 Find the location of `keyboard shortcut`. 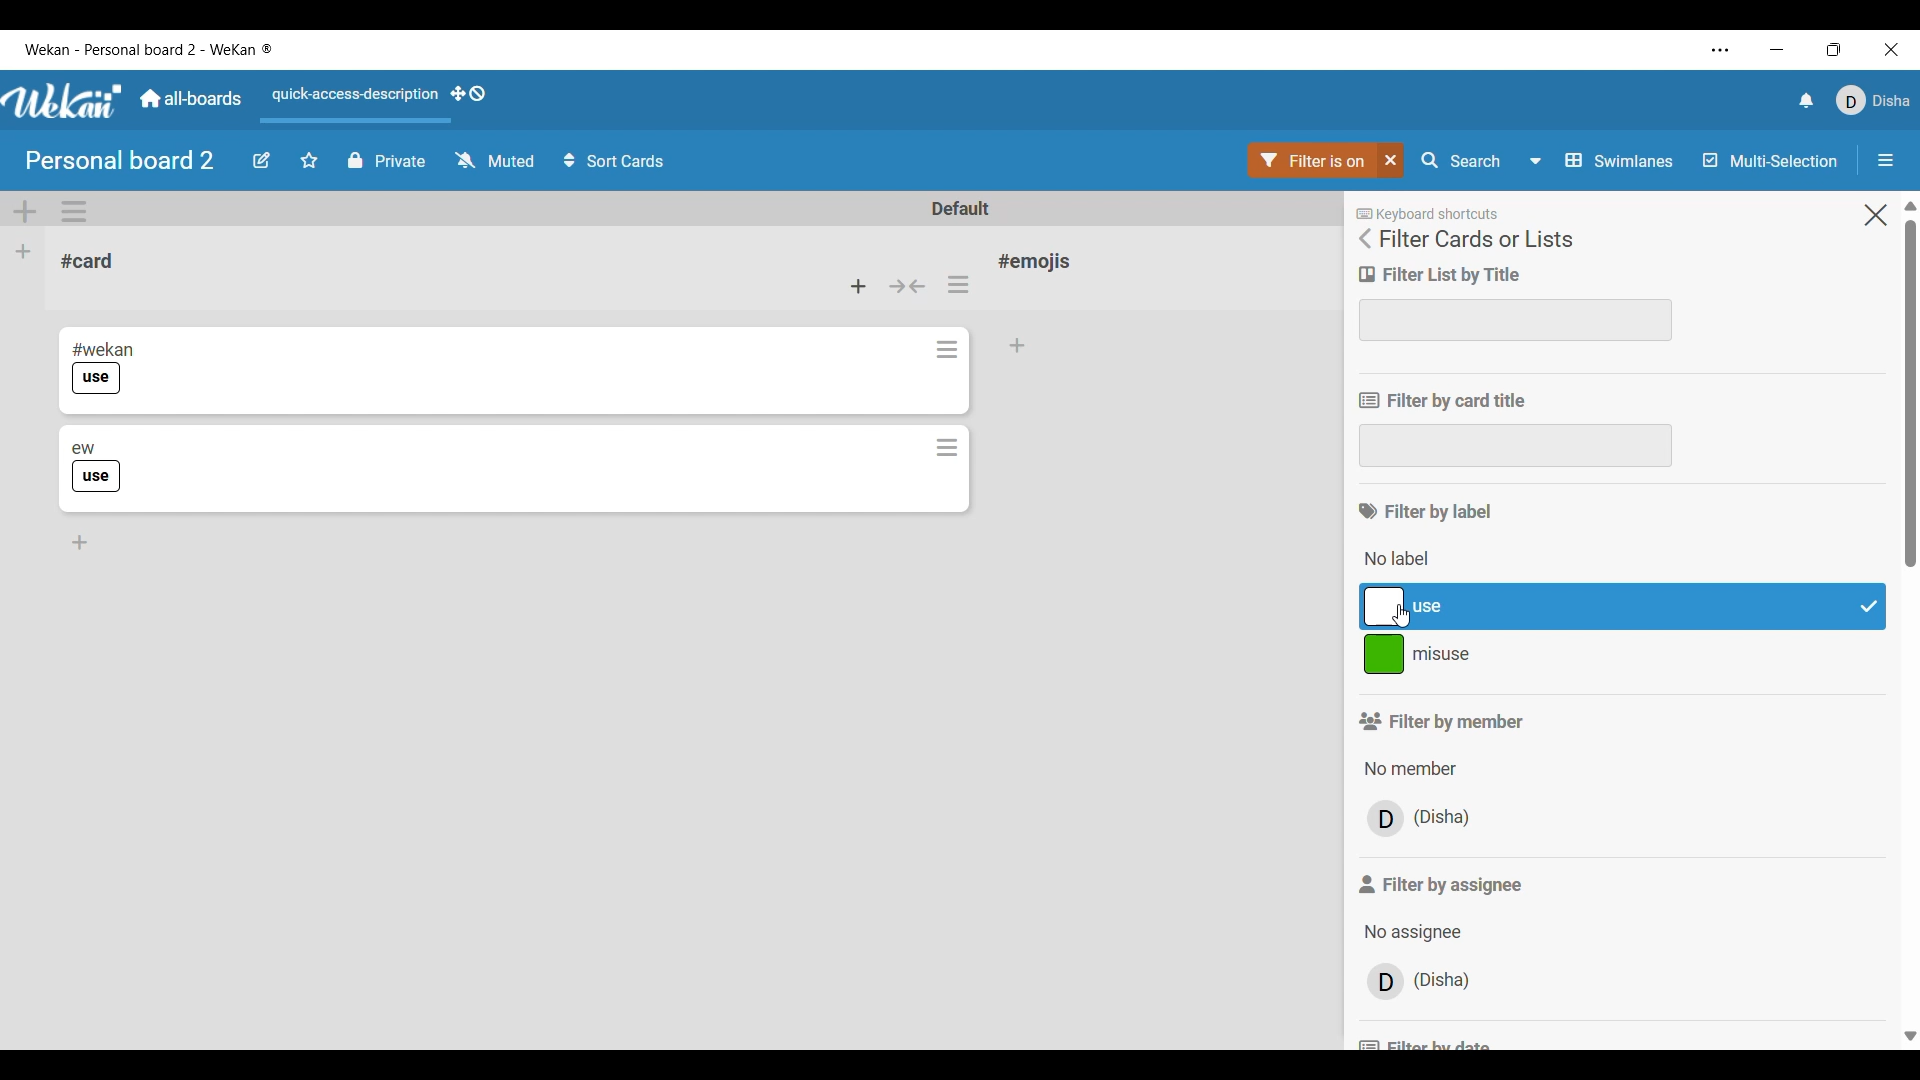

keyboard shortcut is located at coordinates (1433, 212).